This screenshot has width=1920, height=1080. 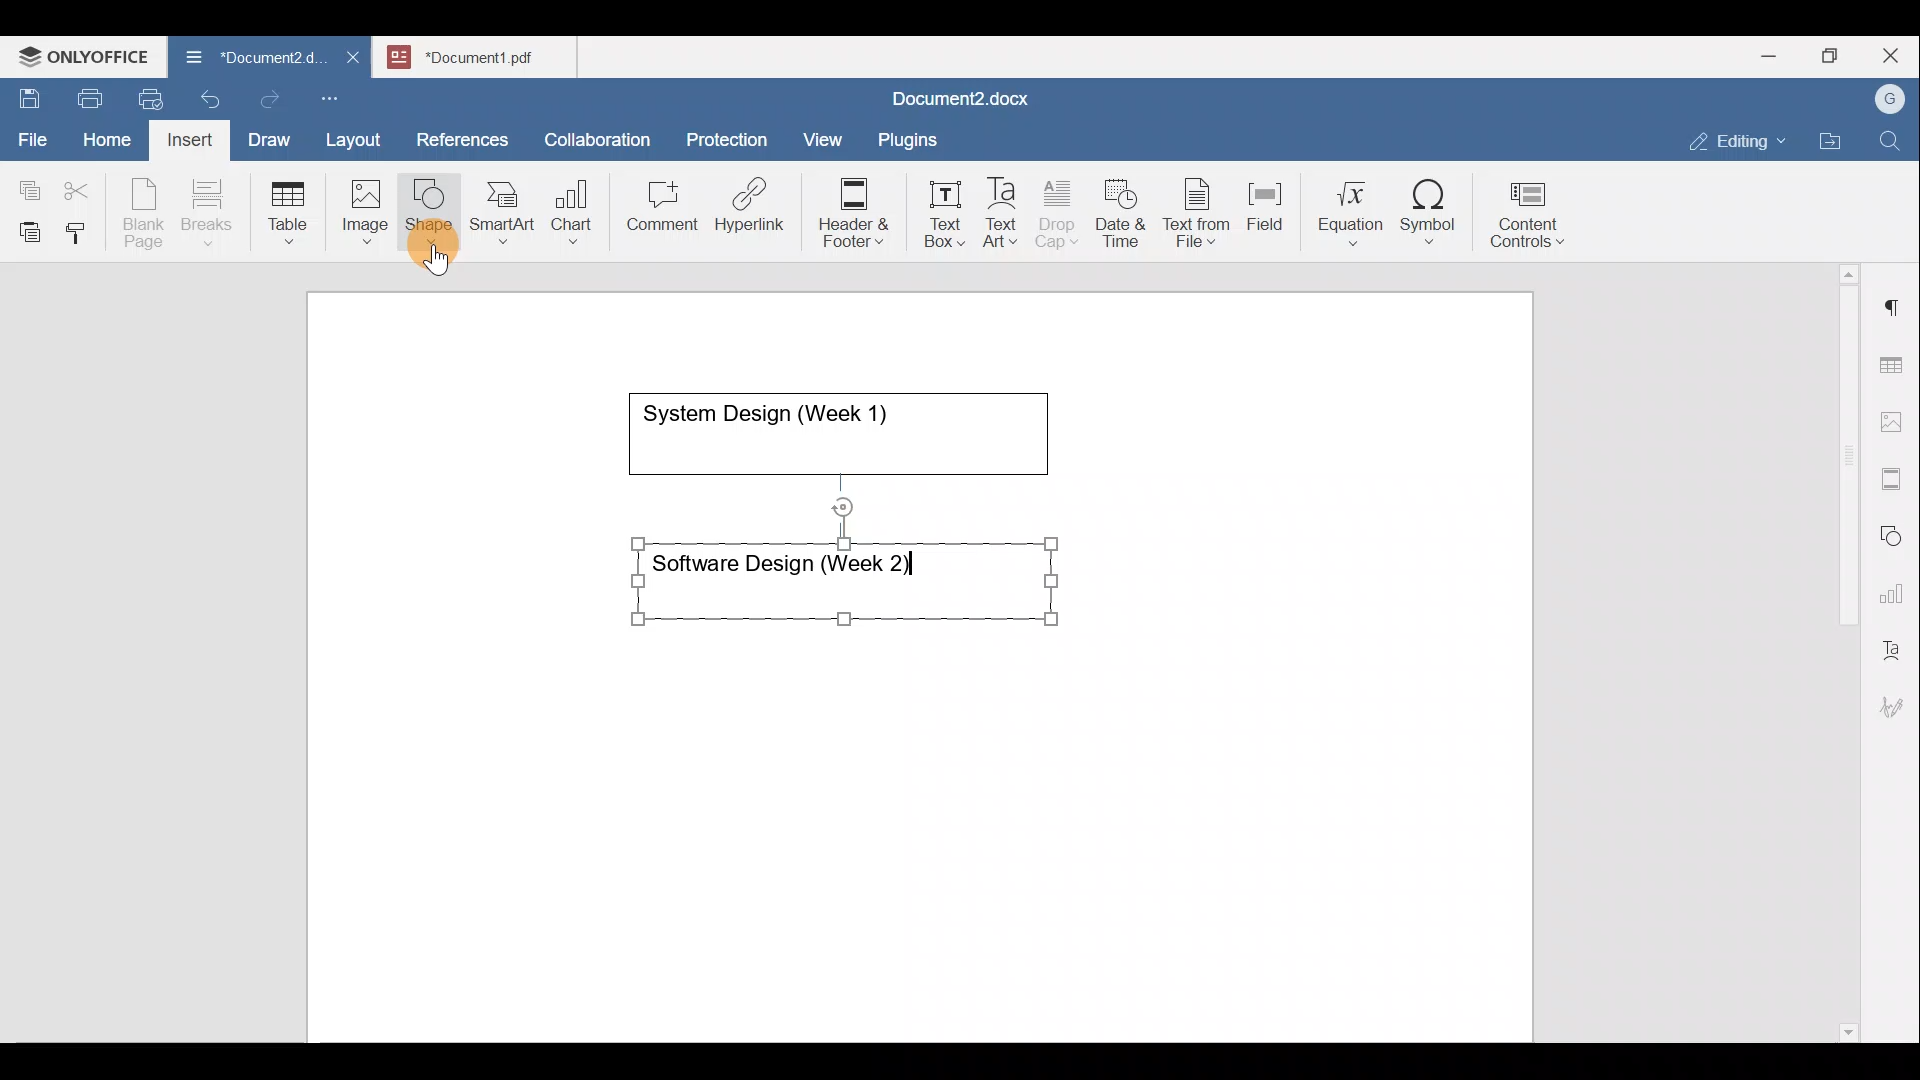 I want to click on Text from file, so click(x=1200, y=211).